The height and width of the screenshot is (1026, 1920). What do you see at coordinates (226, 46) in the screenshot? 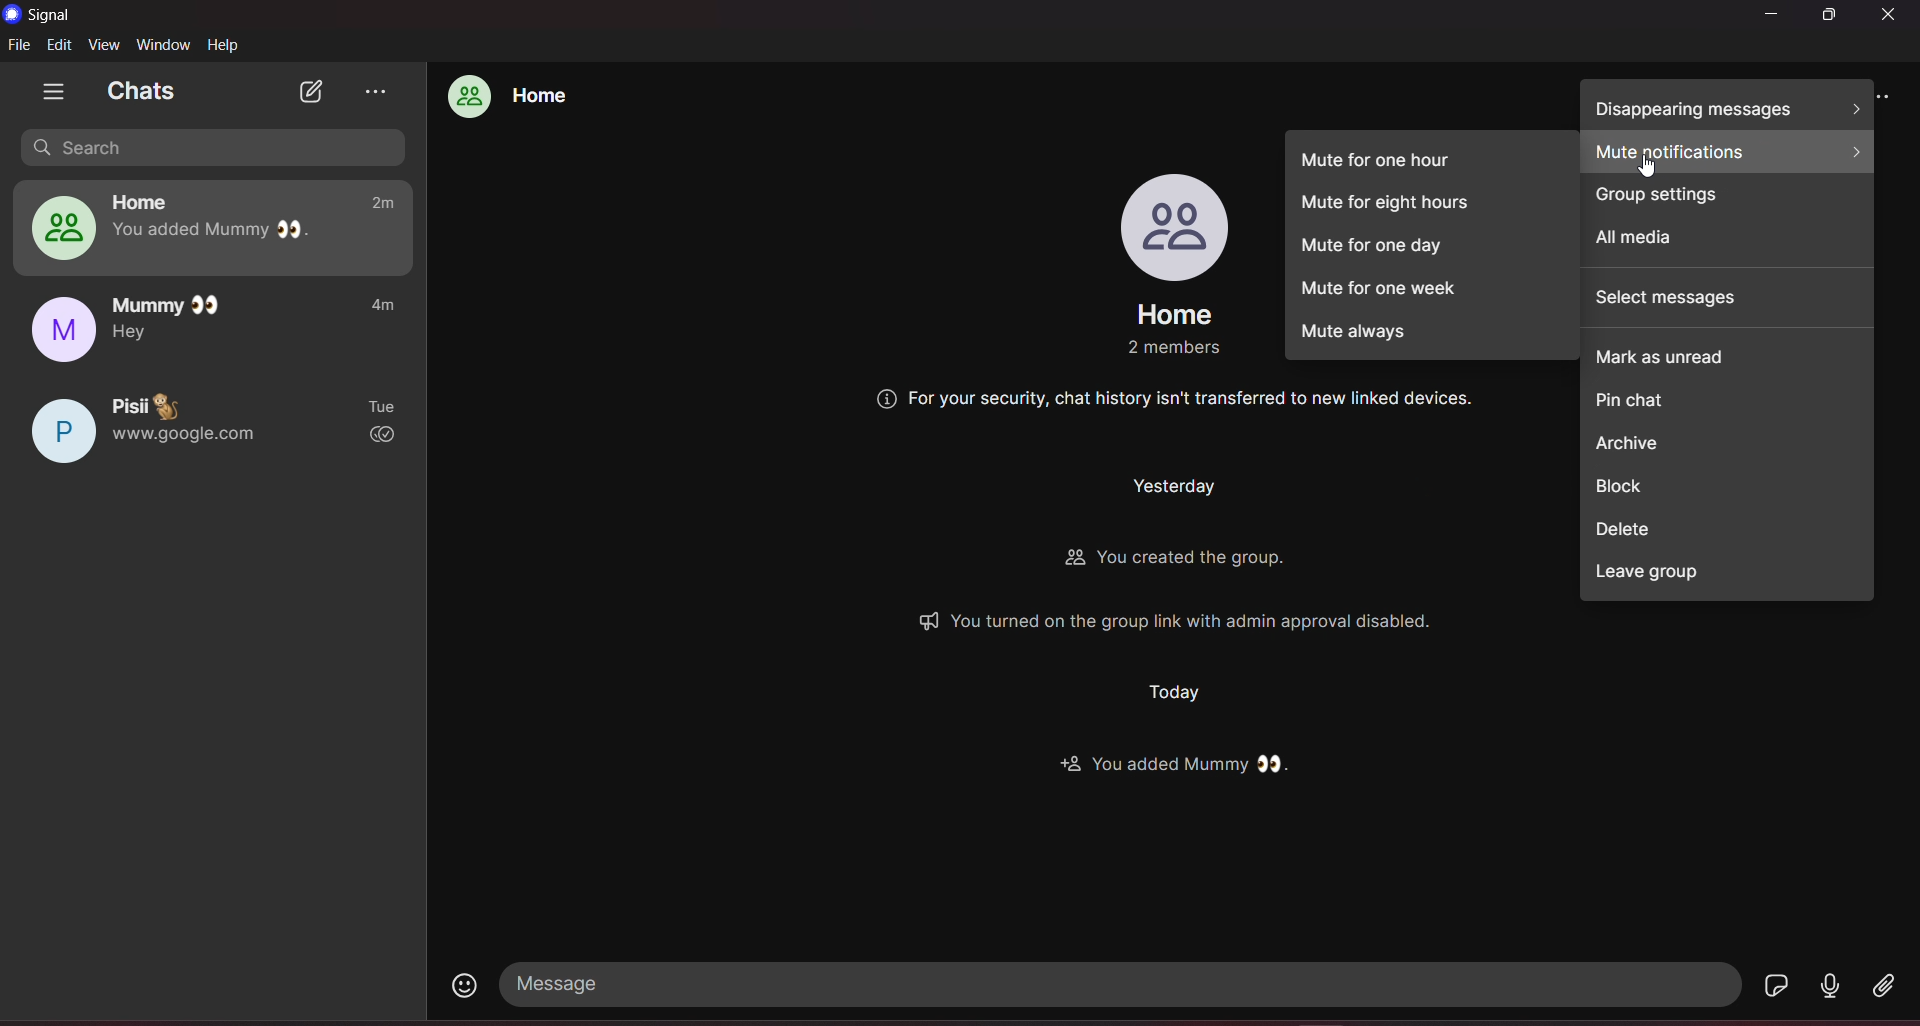
I see `help` at bounding box center [226, 46].